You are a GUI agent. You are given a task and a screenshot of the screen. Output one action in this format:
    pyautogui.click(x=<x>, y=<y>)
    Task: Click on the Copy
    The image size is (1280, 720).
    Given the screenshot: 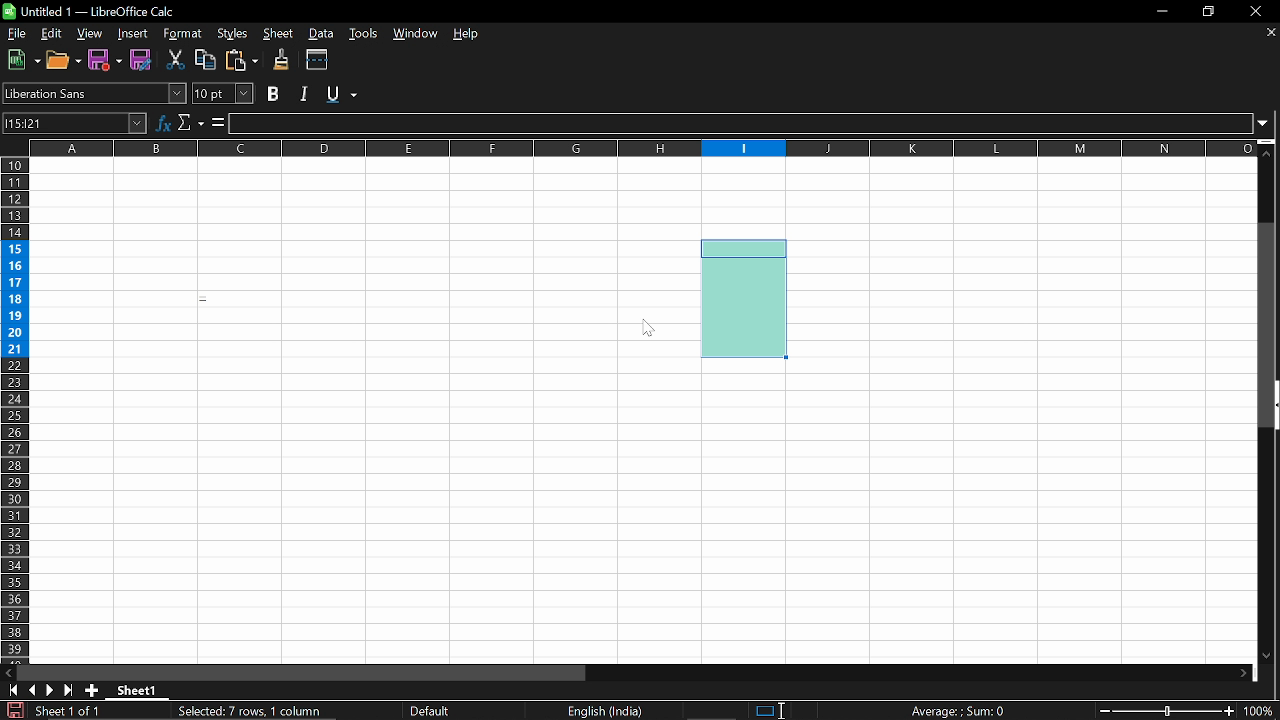 What is the action you would take?
    pyautogui.click(x=206, y=61)
    